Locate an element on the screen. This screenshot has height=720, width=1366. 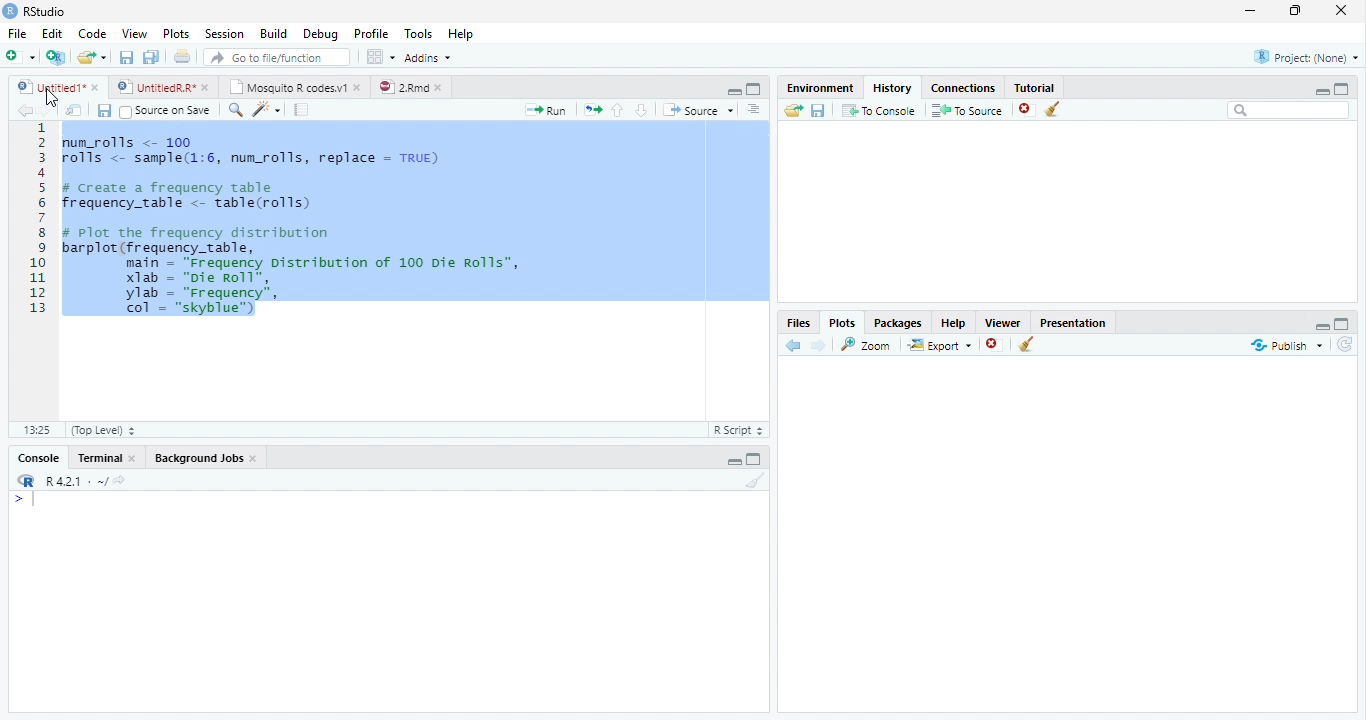
Console is located at coordinates (386, 601).